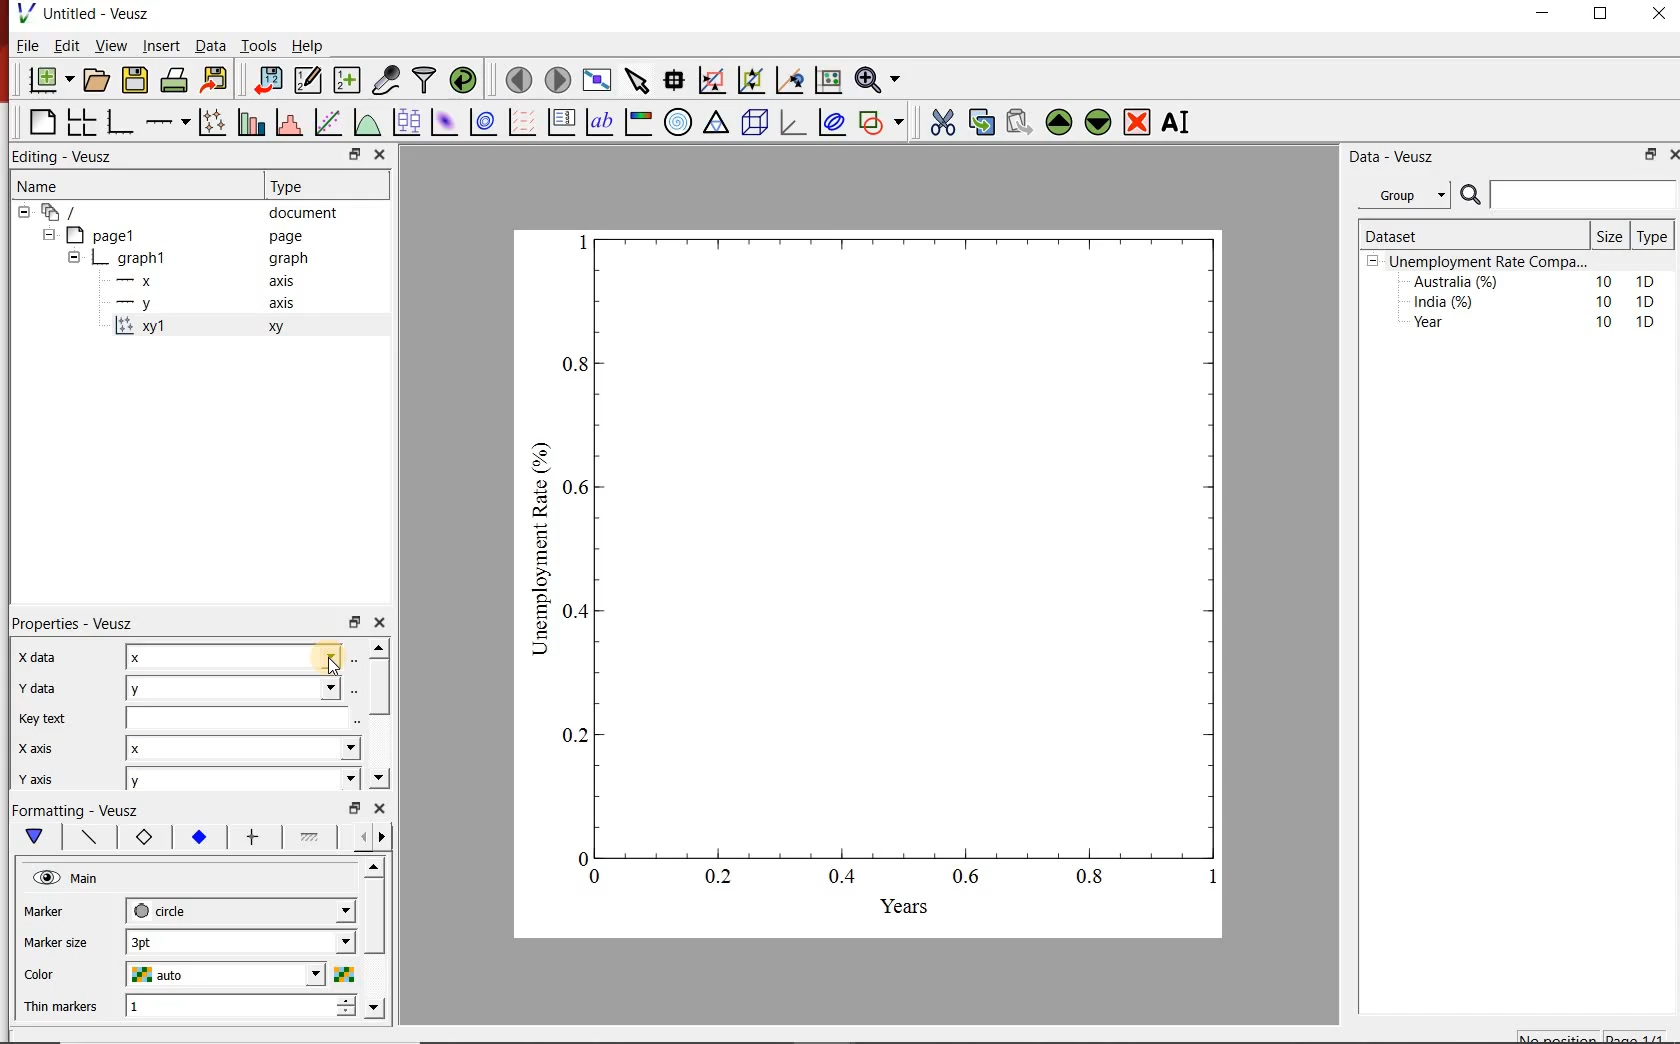  I want to click on ‘document, so click(187, 211).